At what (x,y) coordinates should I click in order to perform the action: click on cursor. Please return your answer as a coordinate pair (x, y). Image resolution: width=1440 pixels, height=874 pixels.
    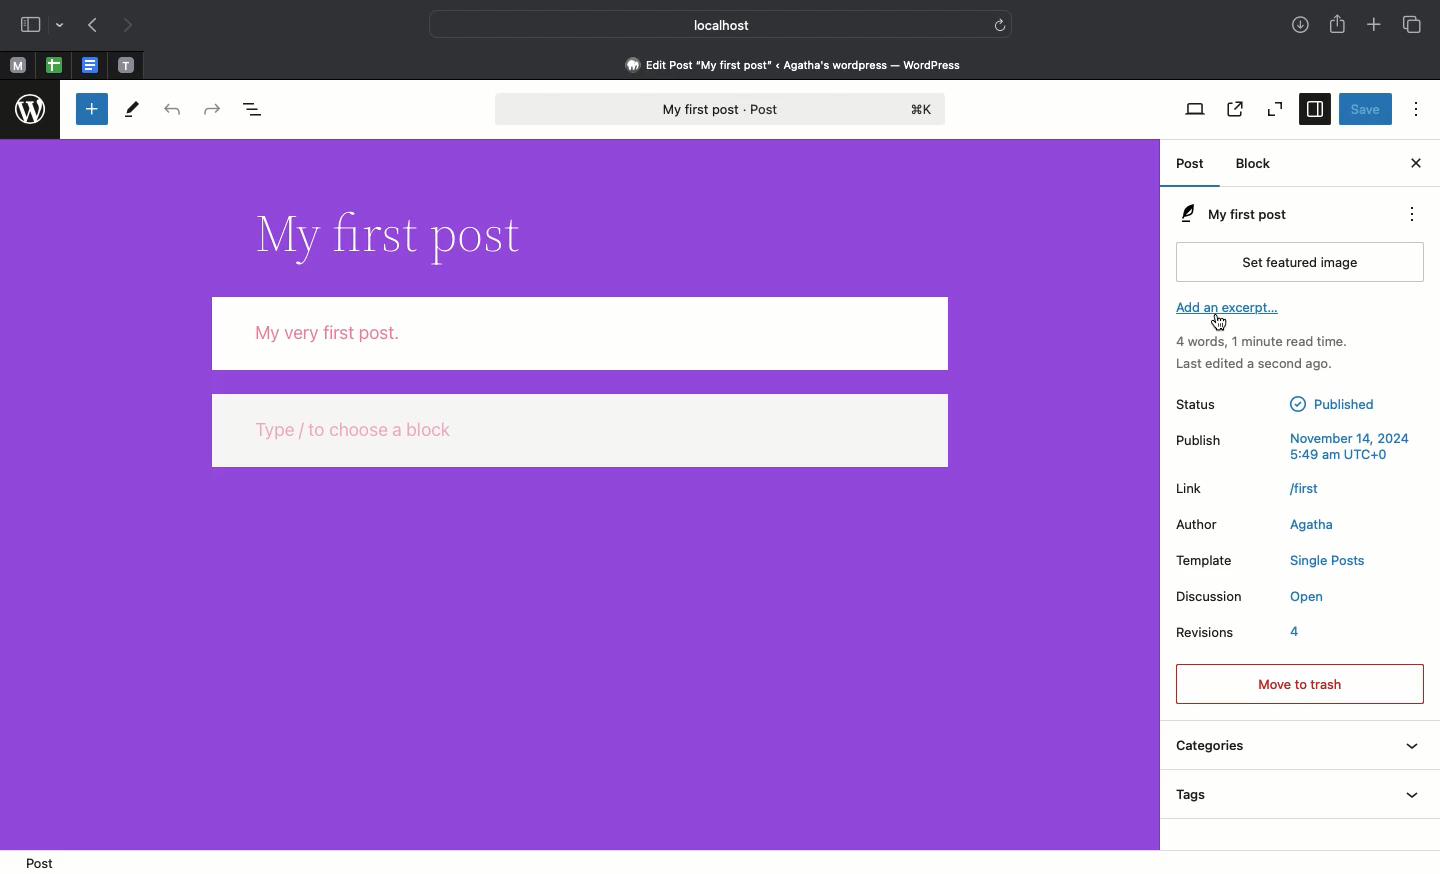
    Looking at the image, I should click on (1219, 323).